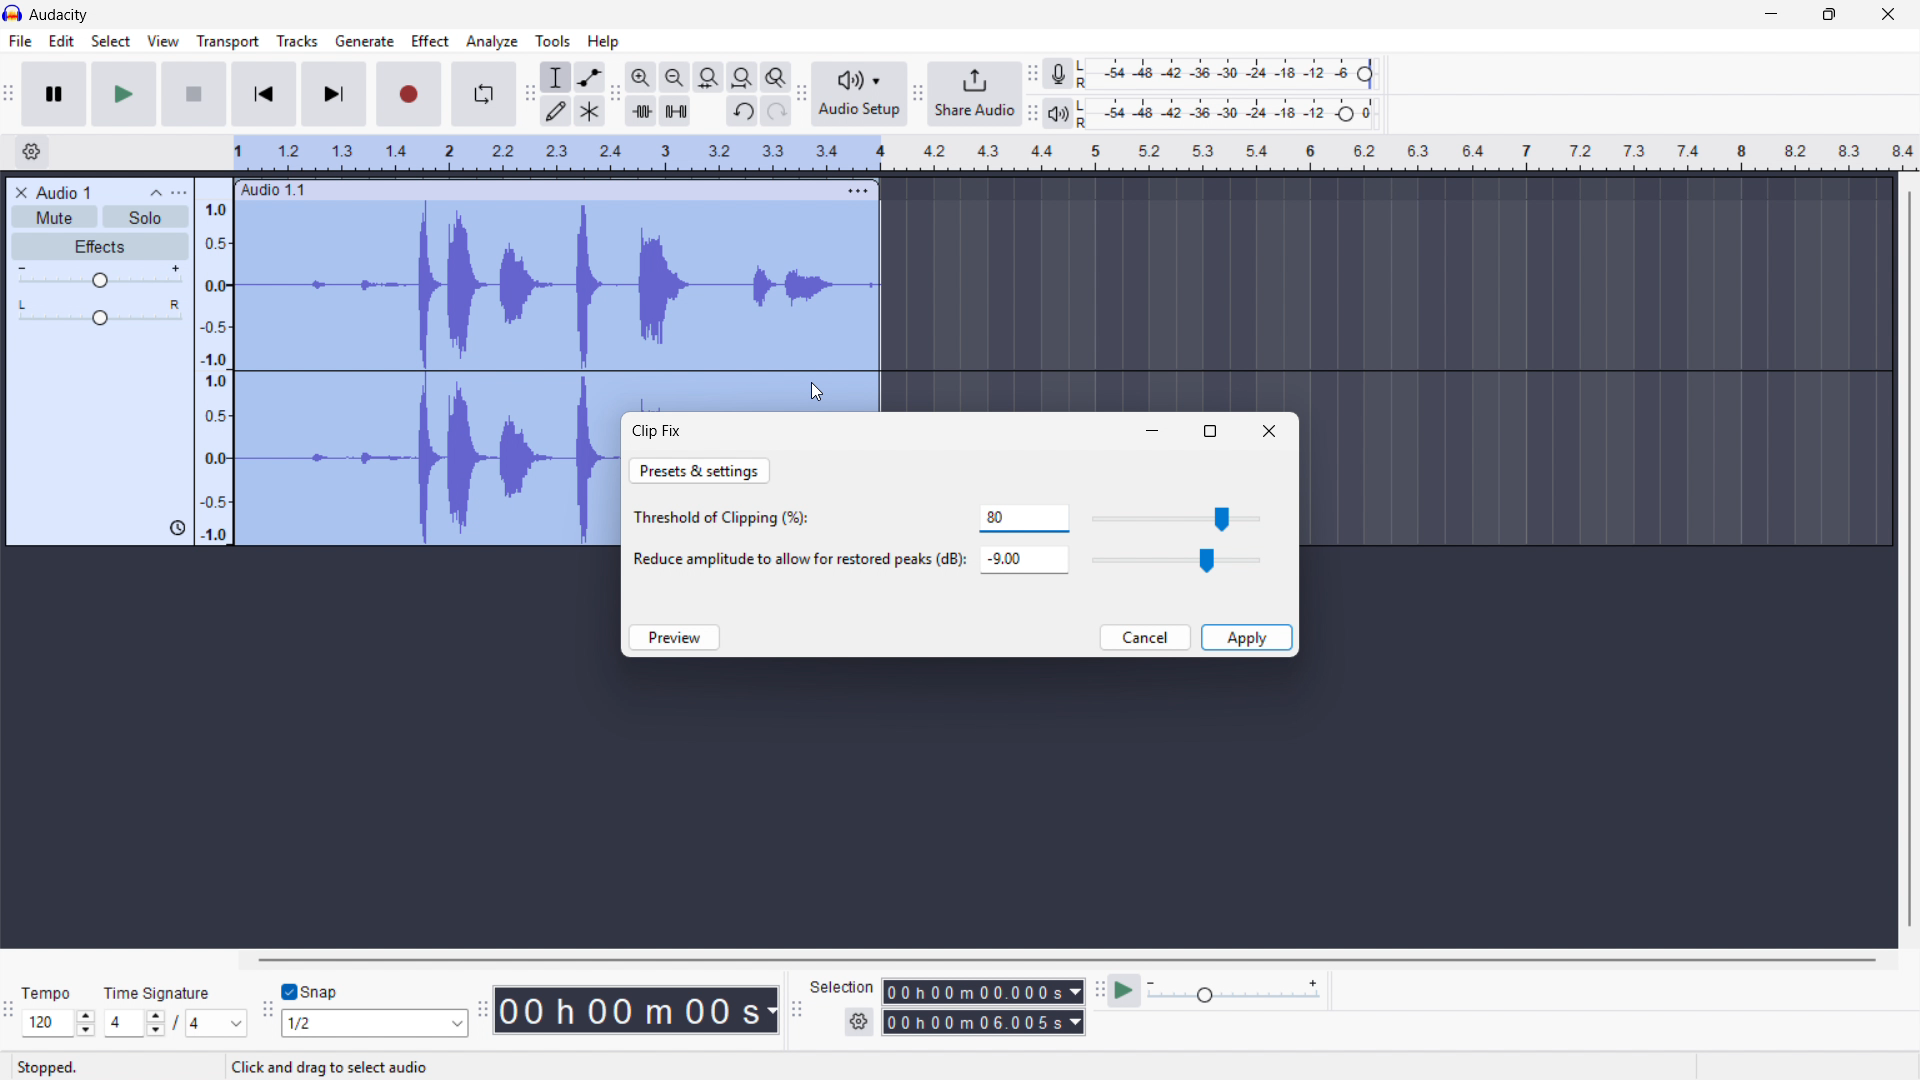 The width and height of the screenshot is (1920, 1080). What do you see at coordinates (817, 392) in the screenshot?
I see `Cursor` at bounding box center [817, 392].